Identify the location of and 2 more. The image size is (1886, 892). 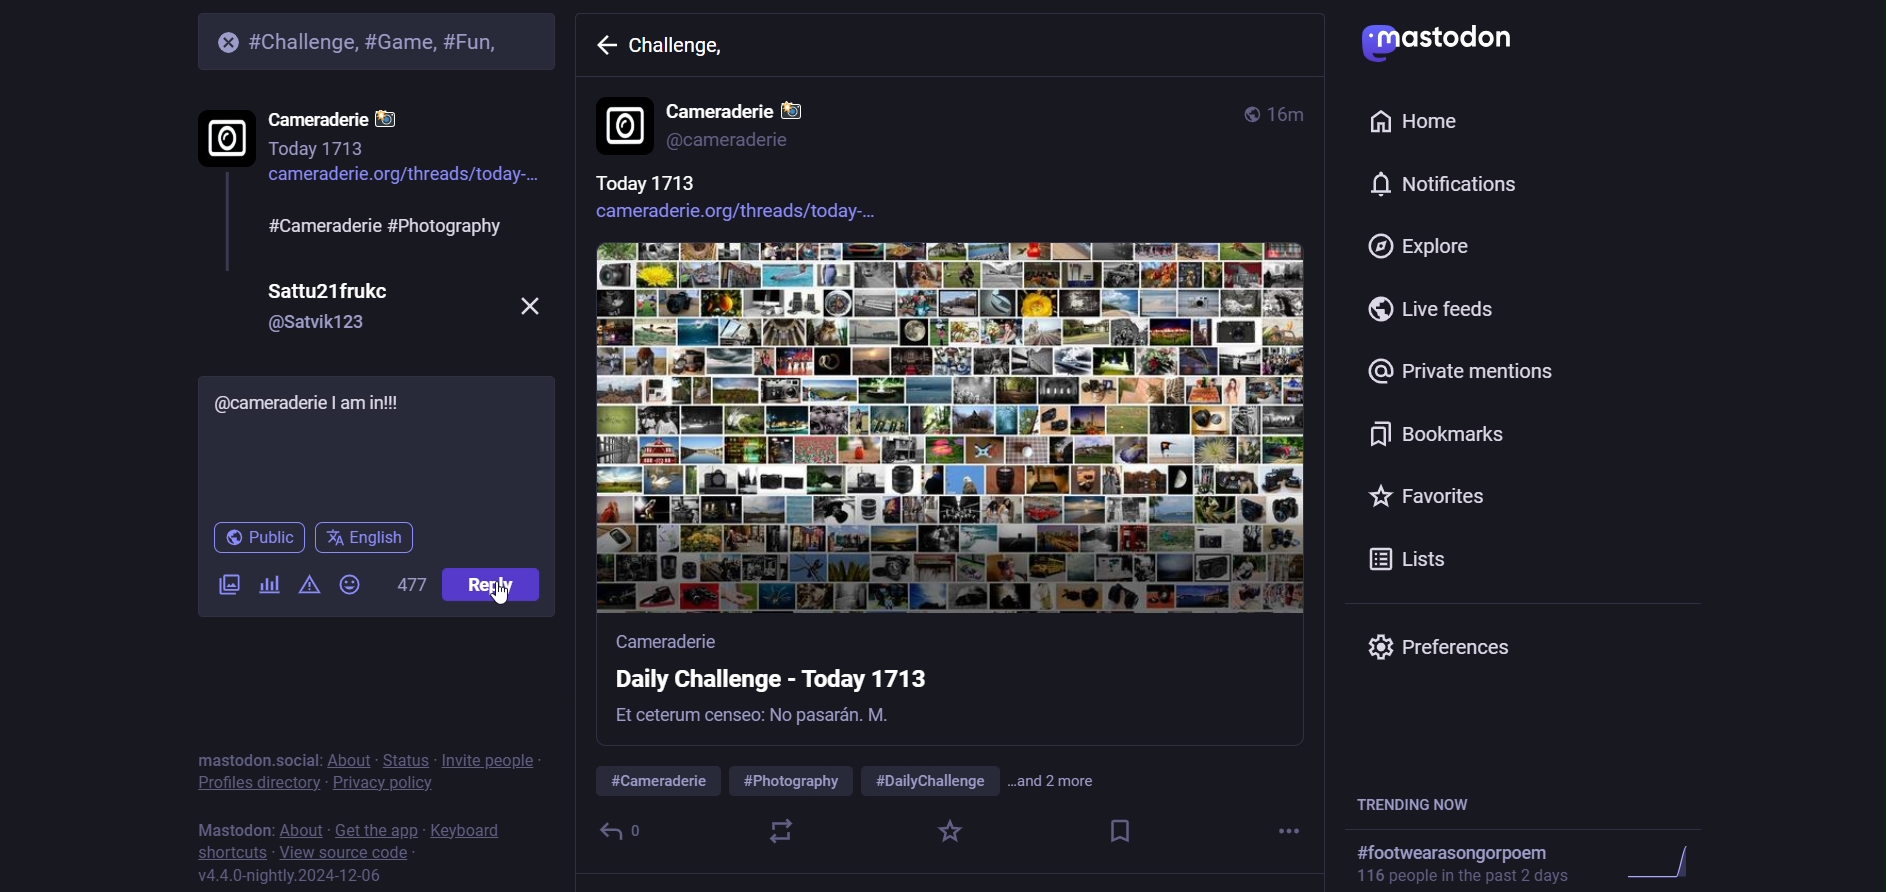
(1072, 781).